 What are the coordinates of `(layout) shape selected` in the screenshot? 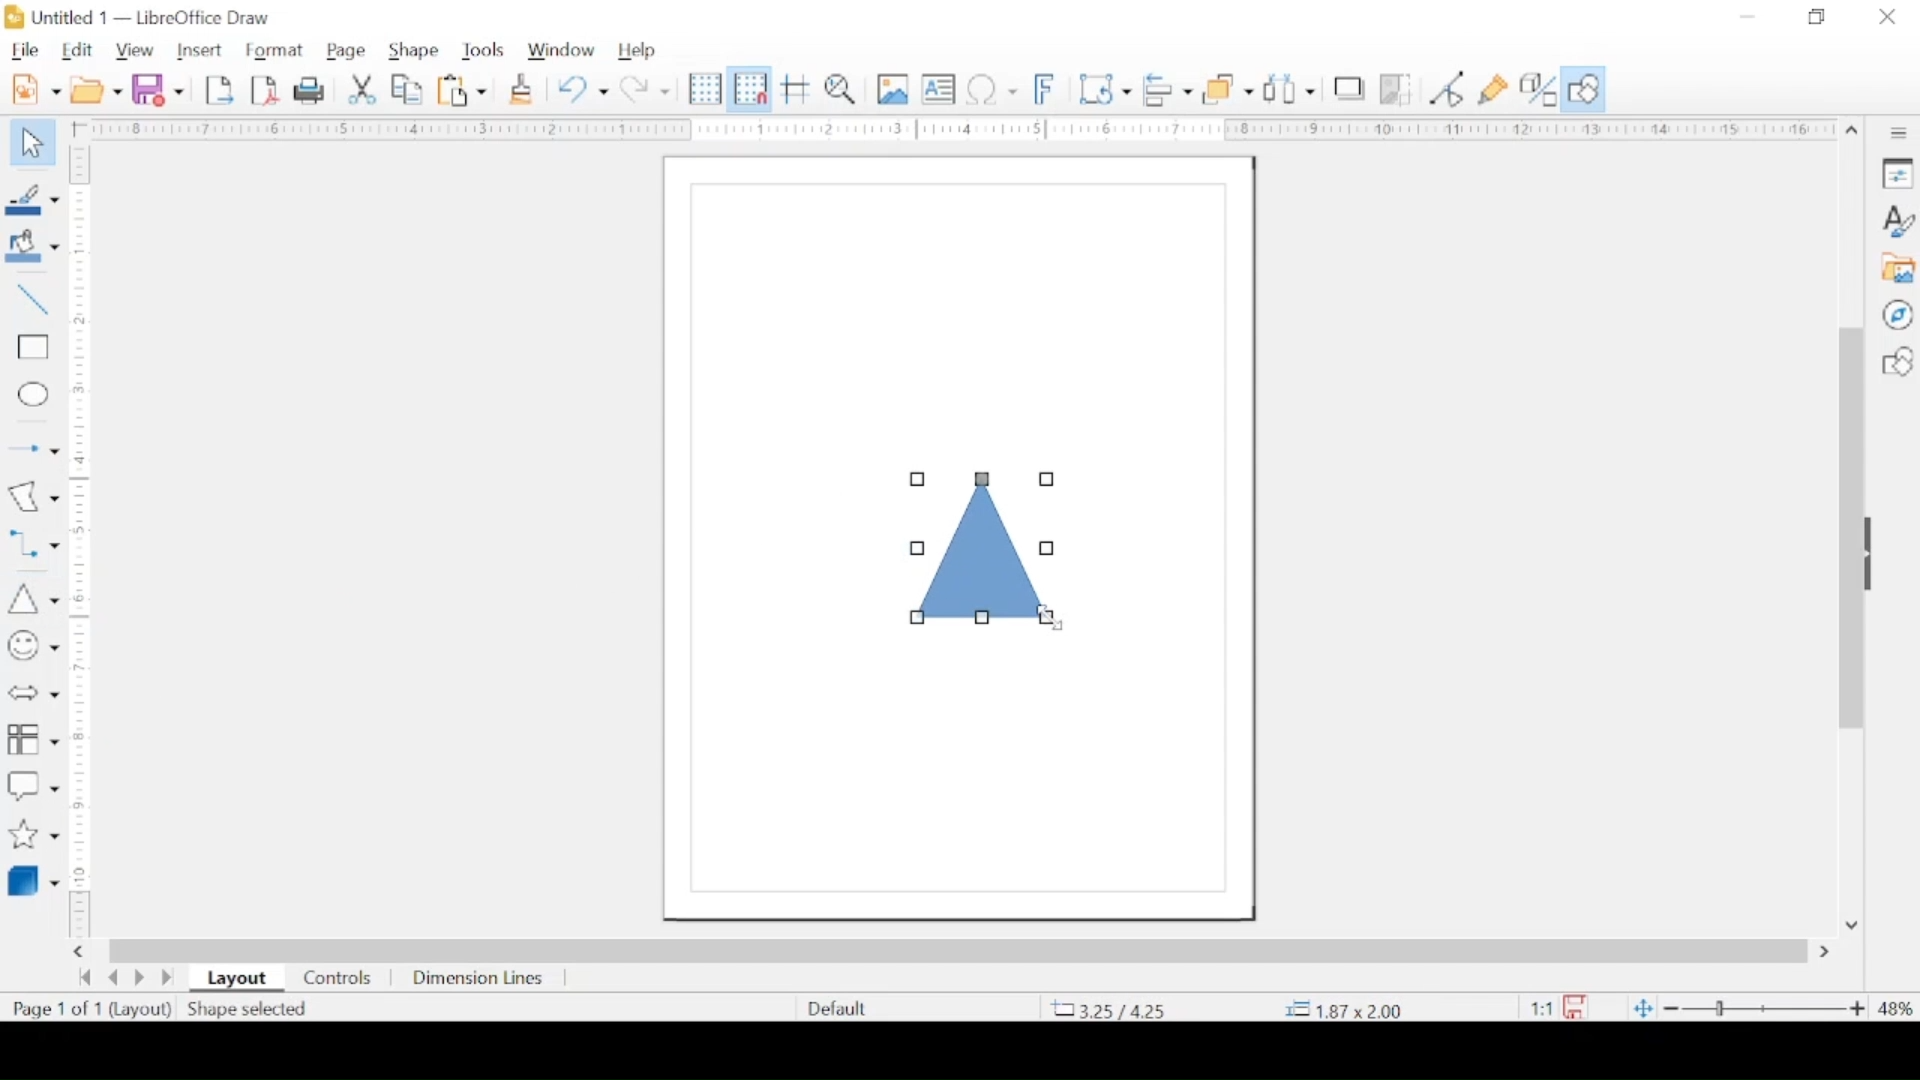 It's located at (212, 1011).